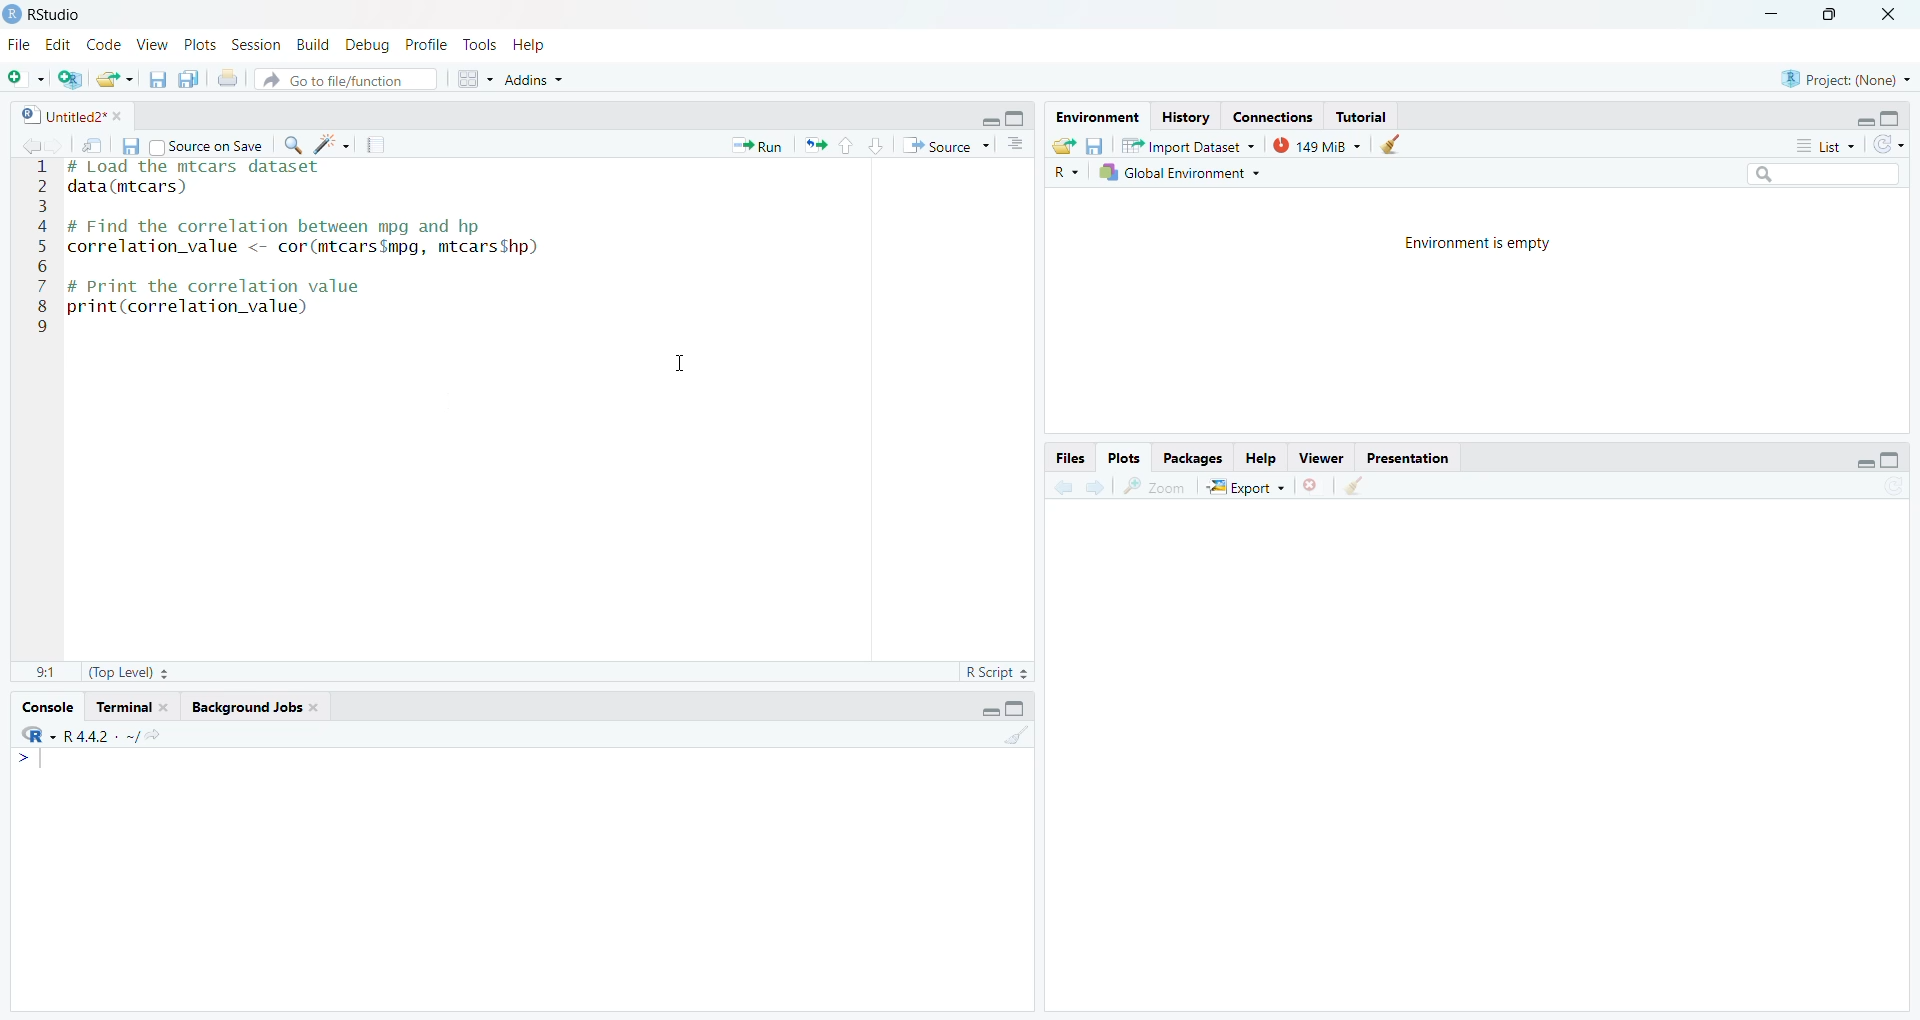 Image resolution: width=1920 pixels, height=1020 pixels. I want to click on Prompt cursor, so click(26, 760).